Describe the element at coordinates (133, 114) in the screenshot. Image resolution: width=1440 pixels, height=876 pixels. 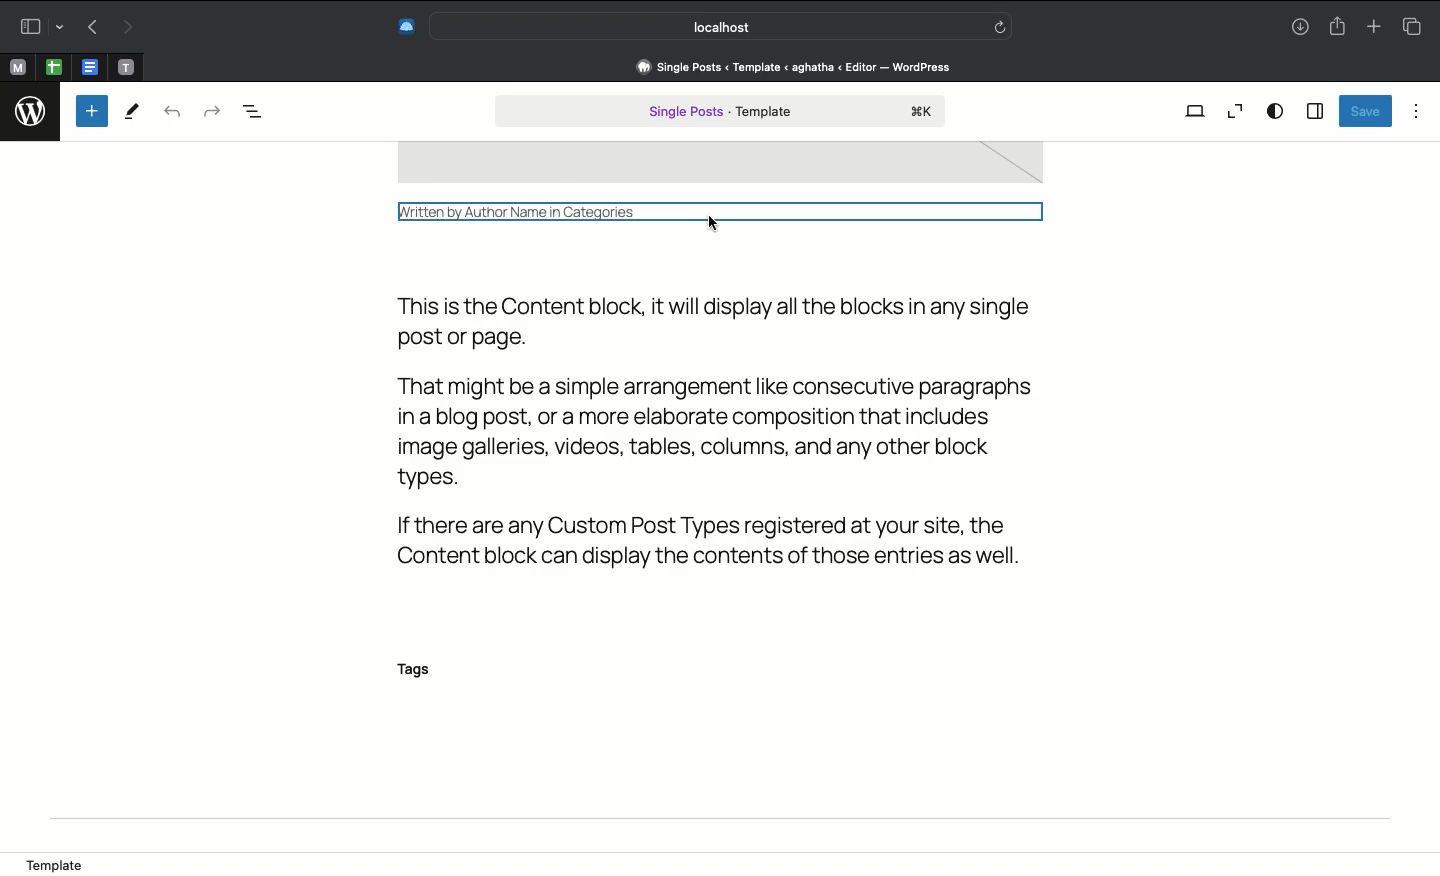
I see `Tools` at that location.